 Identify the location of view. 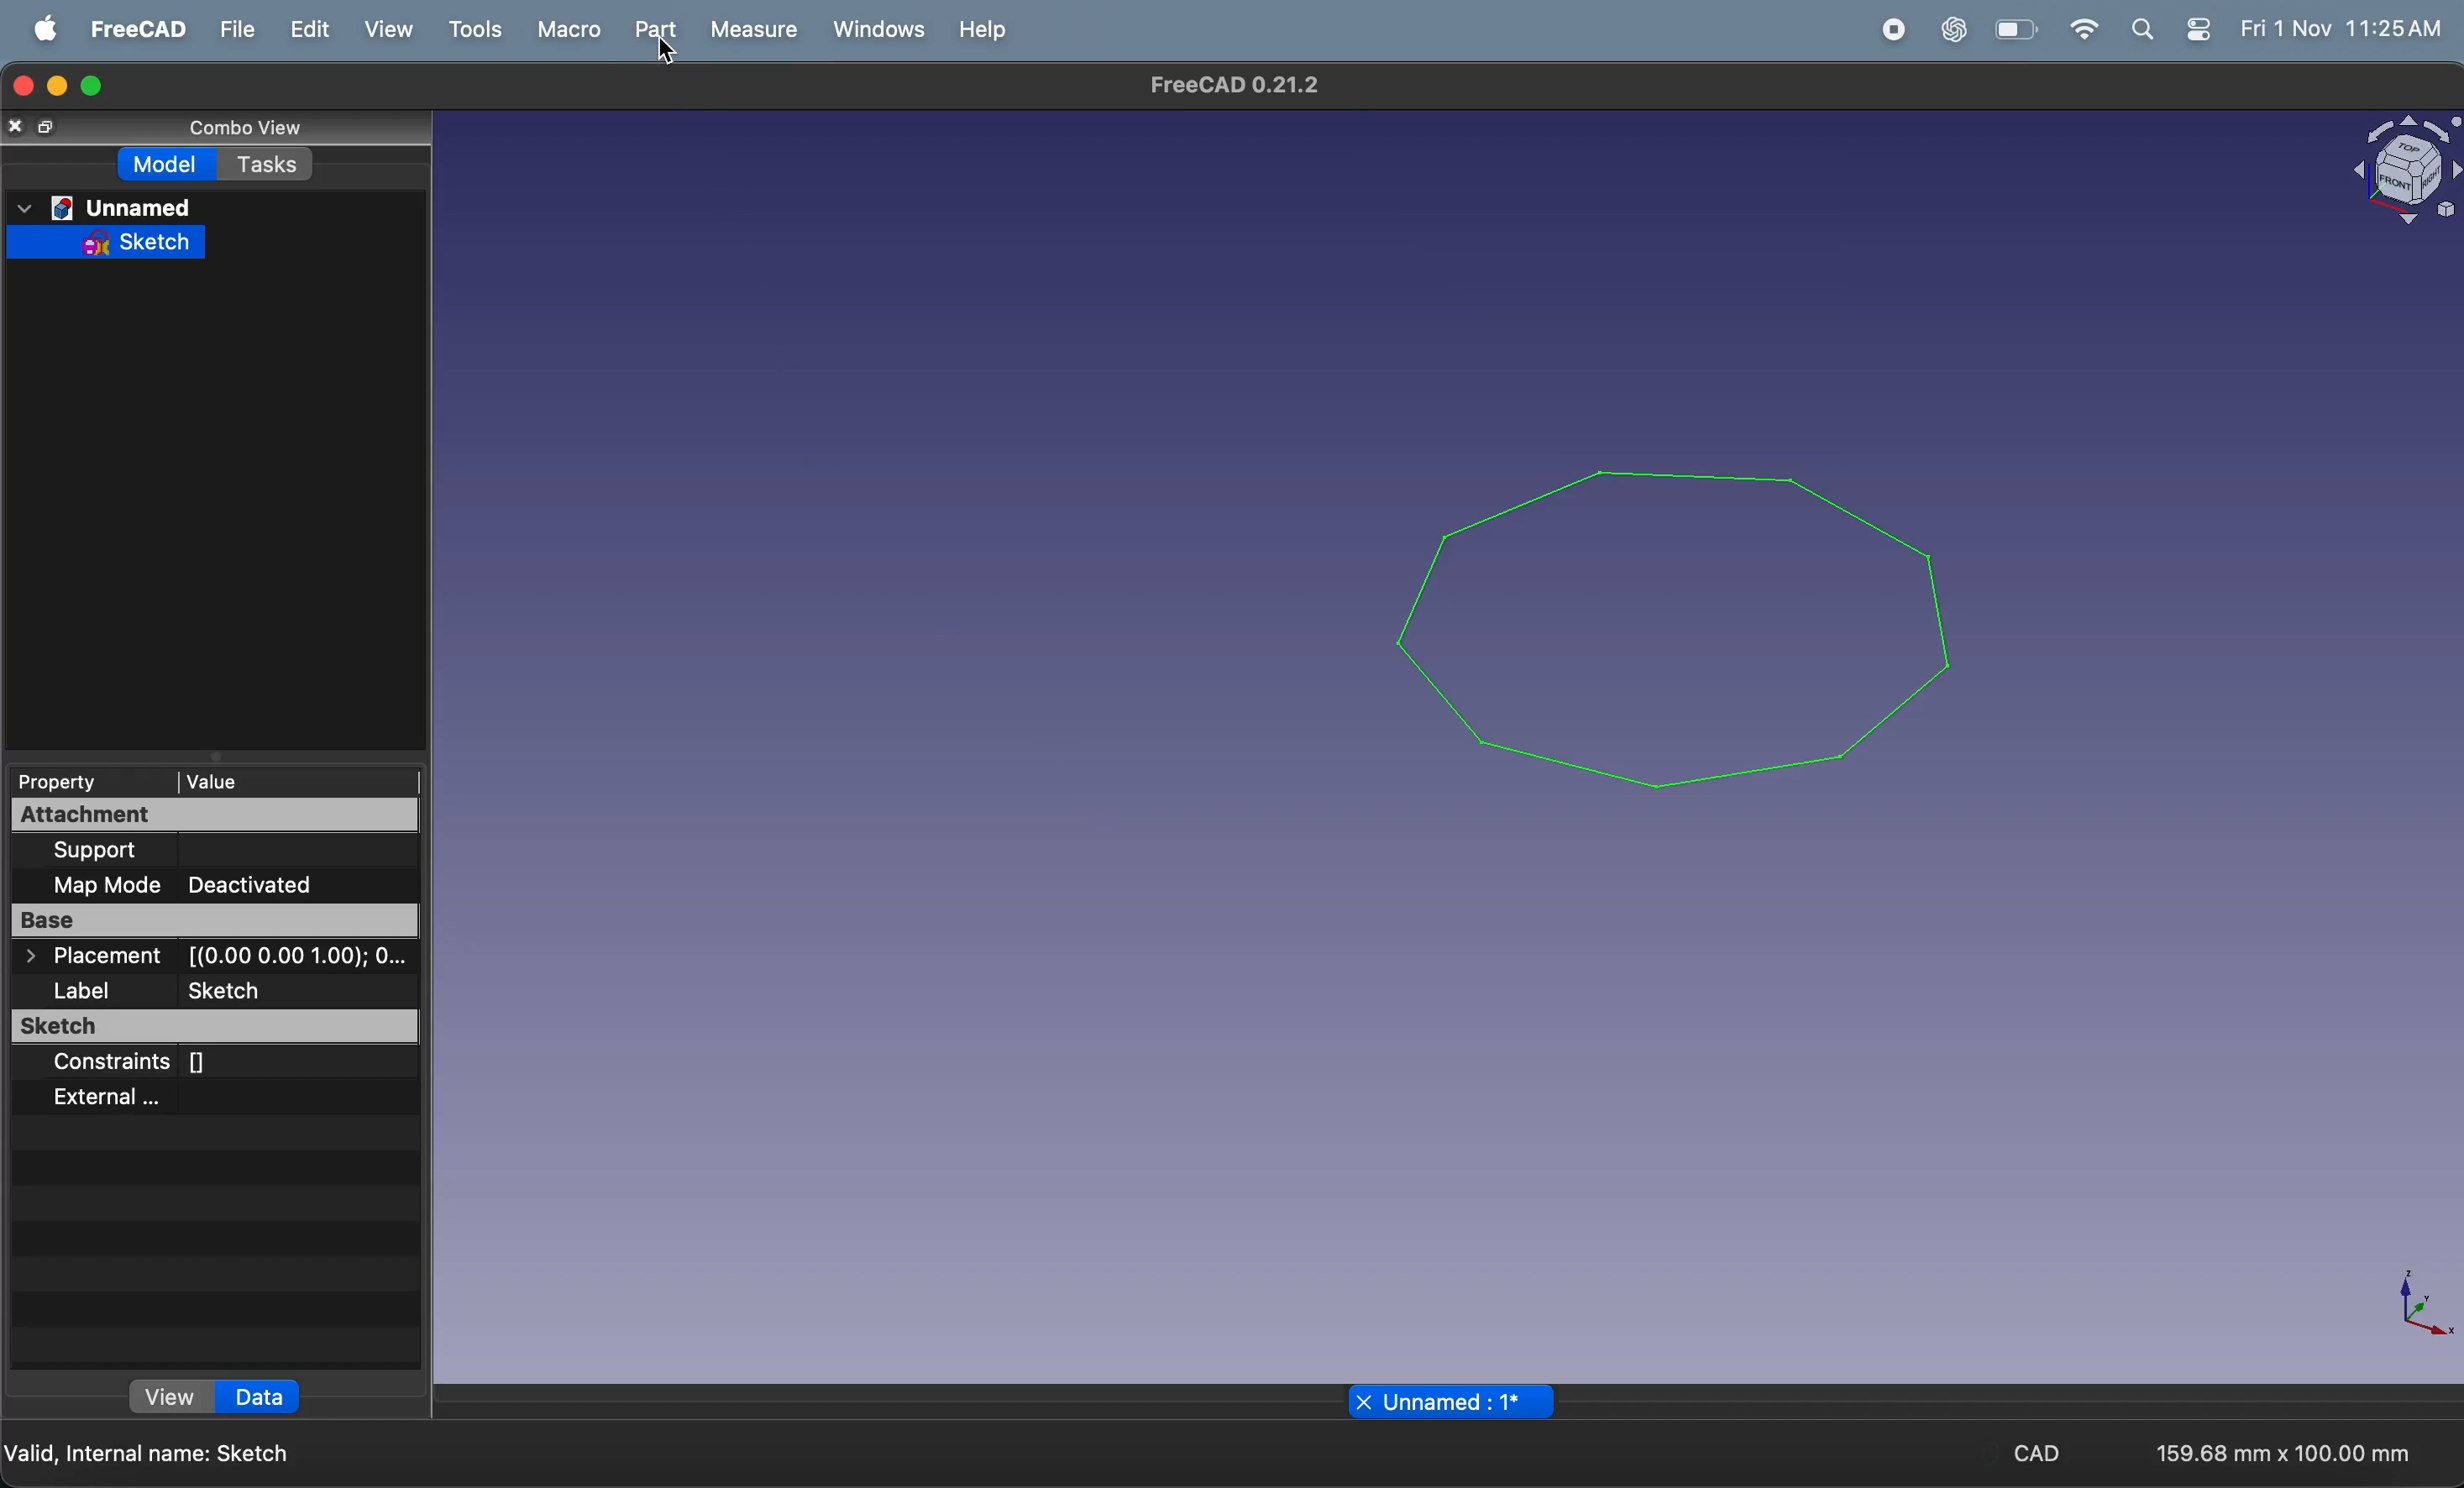
(175, 1398).